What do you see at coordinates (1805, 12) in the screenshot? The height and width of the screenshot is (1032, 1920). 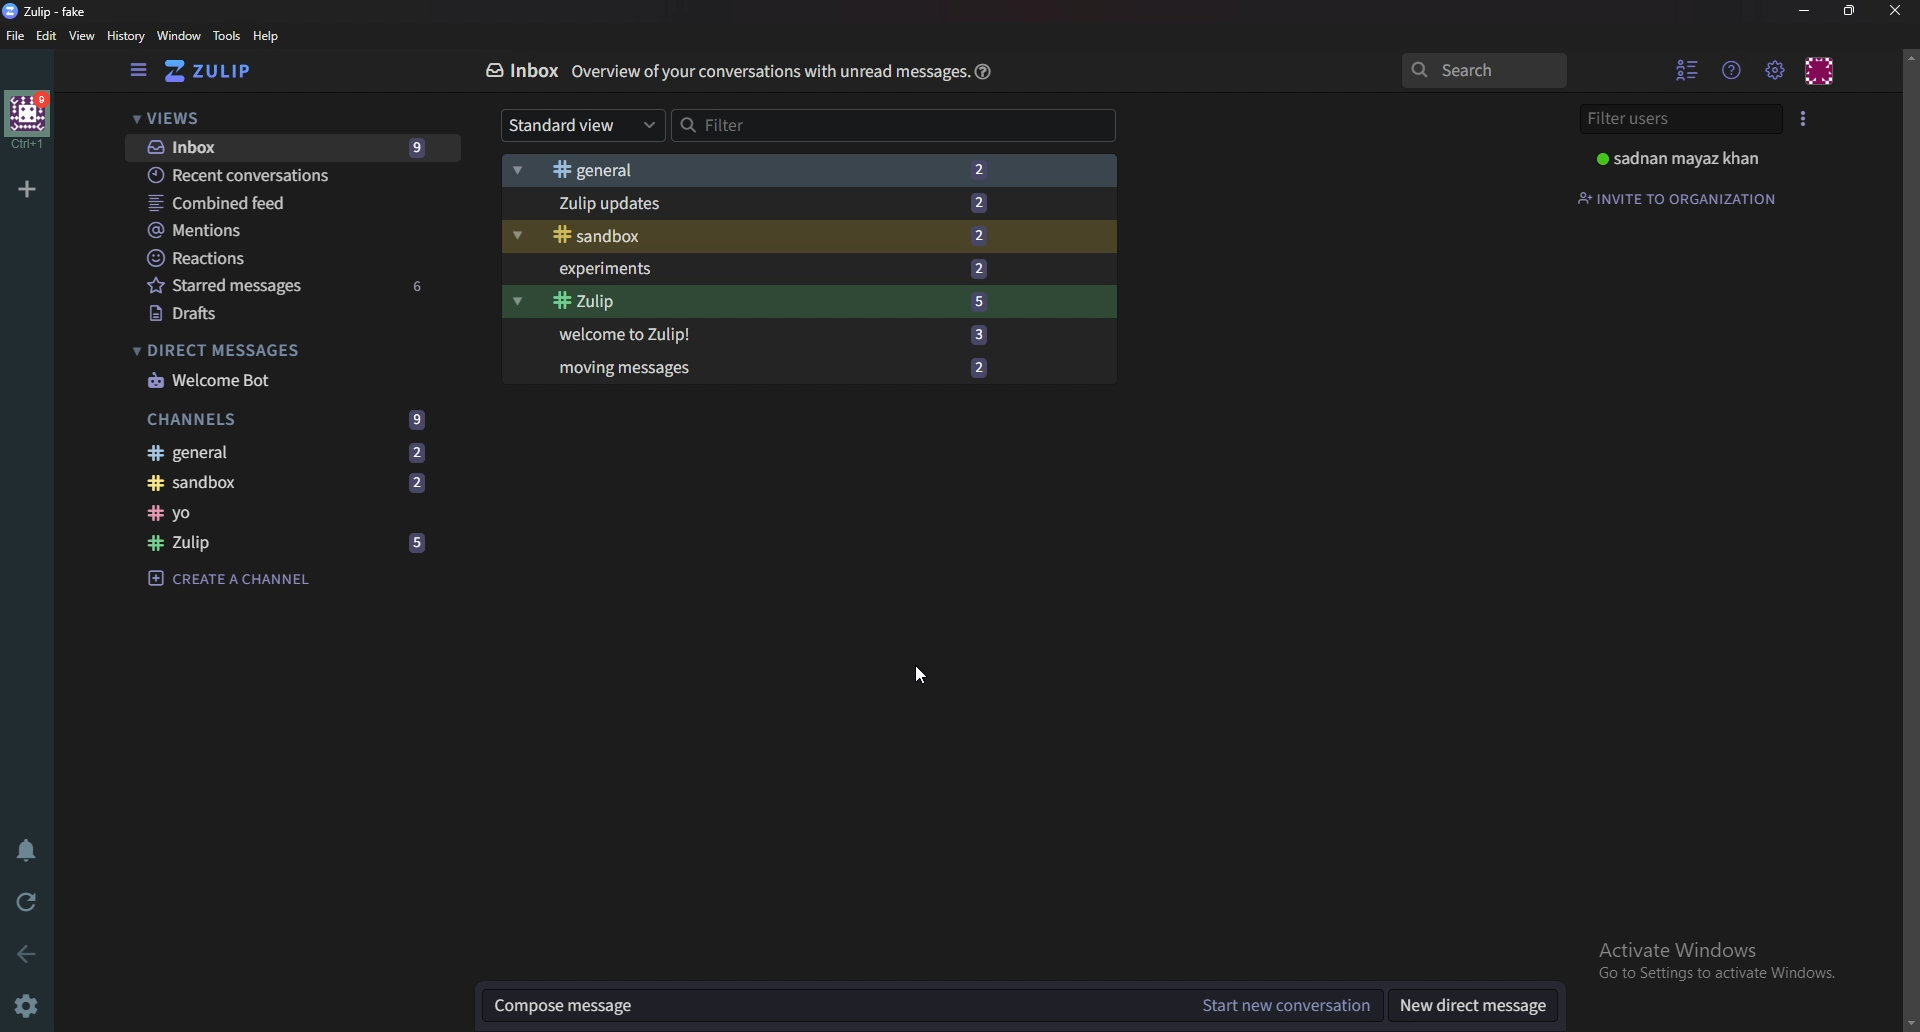 I see `Minimize` at bounding box center [1805, 12].